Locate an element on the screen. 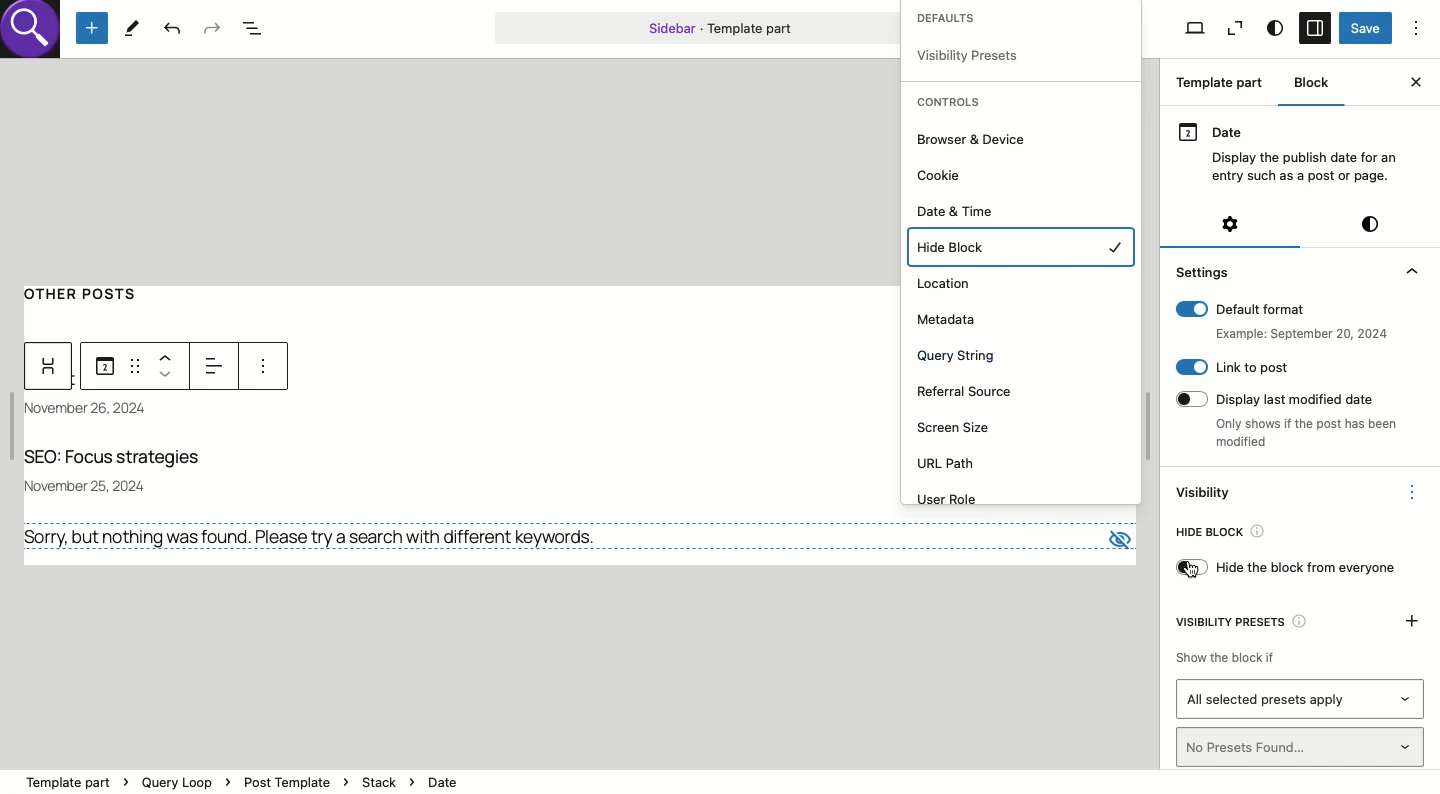 Image resolution: width=1440 pixels, height=794 pixels. view is located at coordinates (1116, 534).